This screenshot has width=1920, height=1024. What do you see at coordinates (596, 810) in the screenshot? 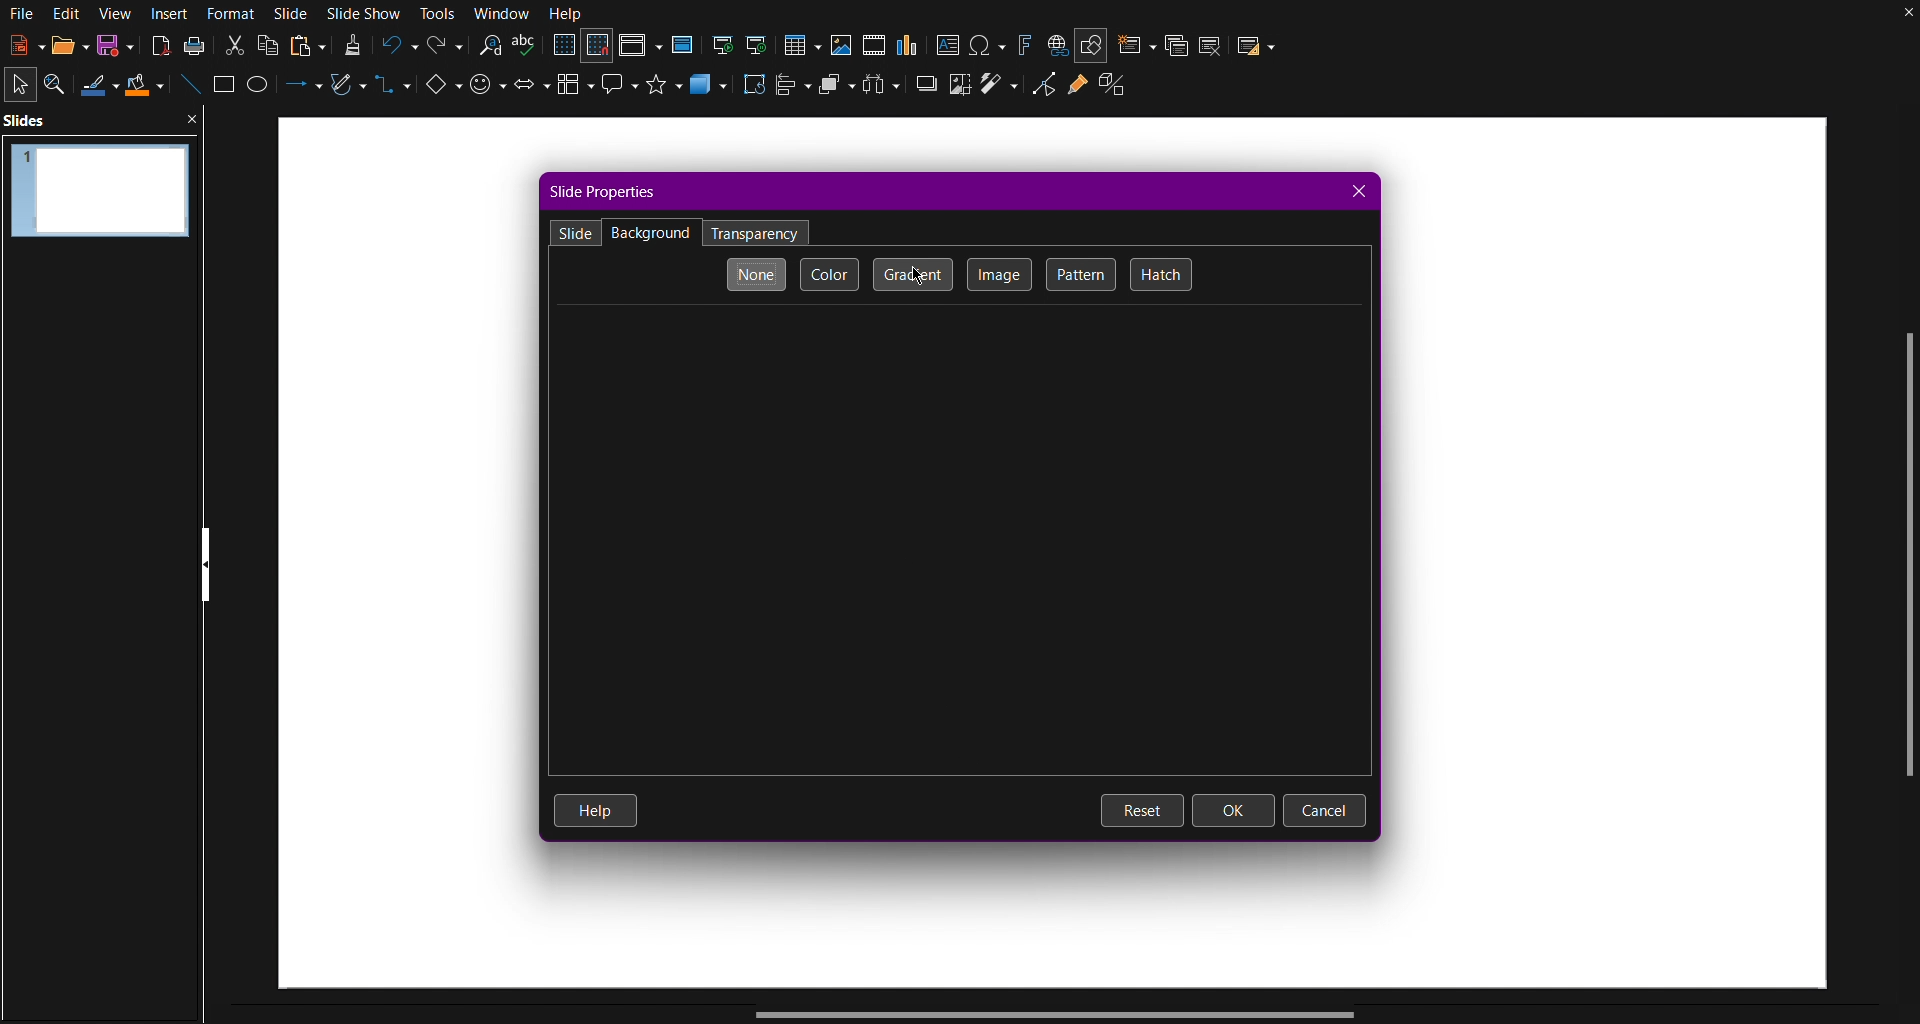
I see `Help` at bounding box center [596, 810].